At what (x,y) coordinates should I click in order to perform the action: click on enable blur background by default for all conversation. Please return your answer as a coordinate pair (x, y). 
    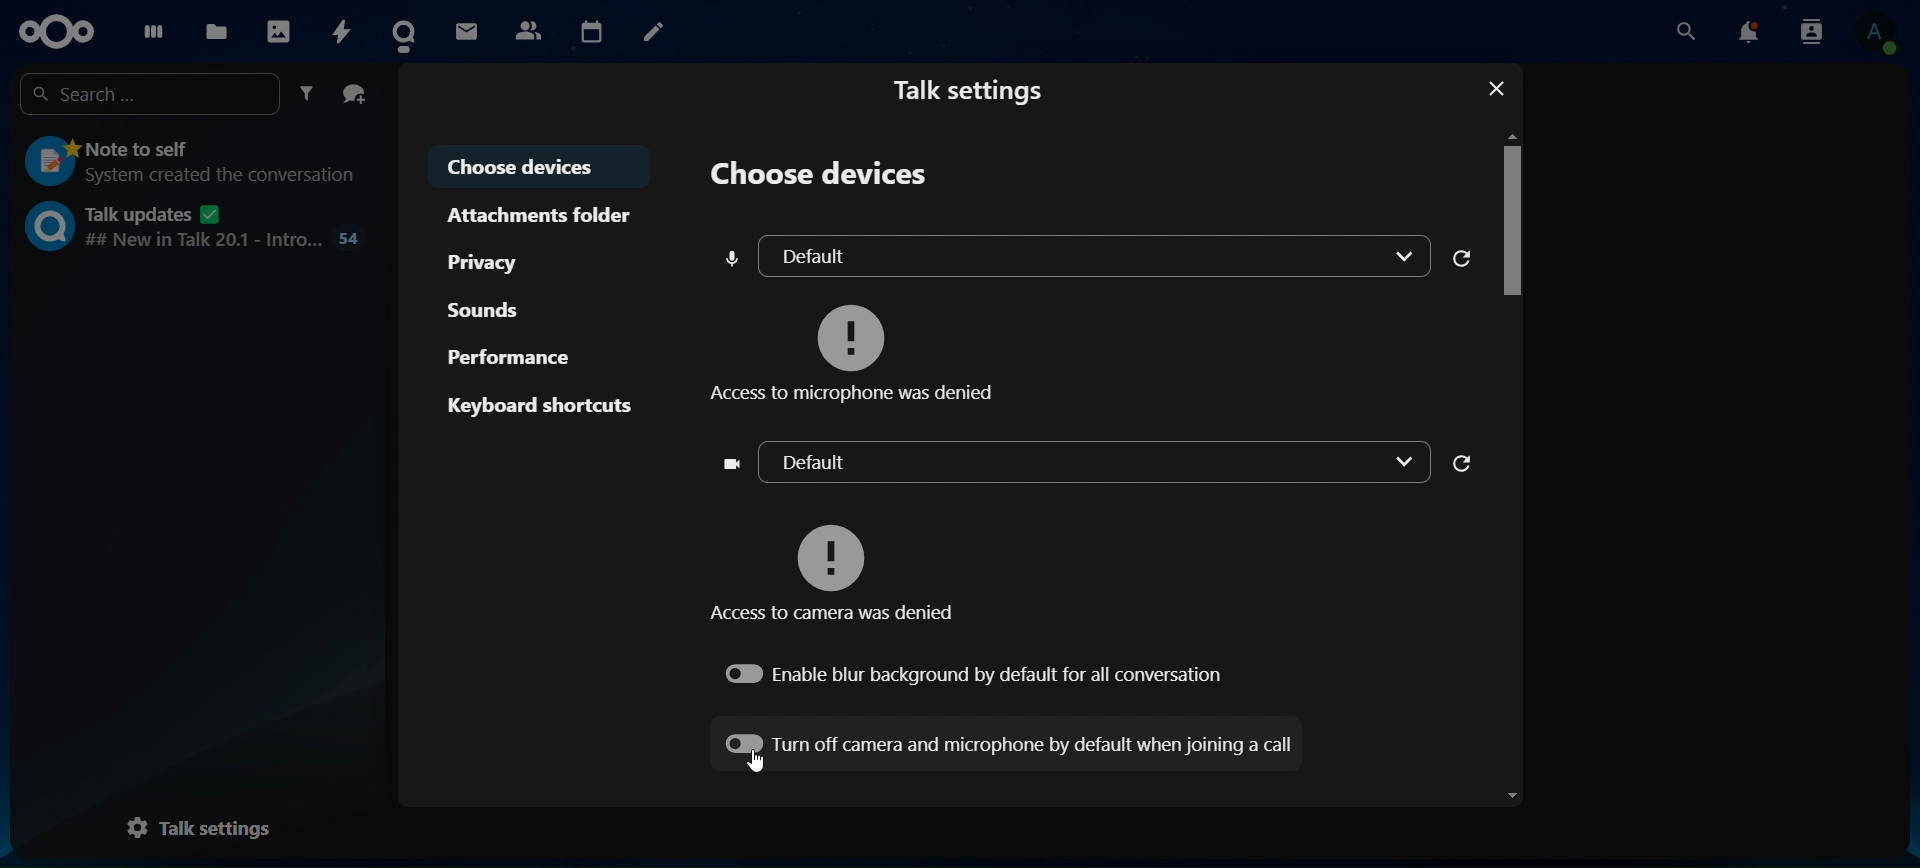
    Looking at the image, I should click on (973, 673).